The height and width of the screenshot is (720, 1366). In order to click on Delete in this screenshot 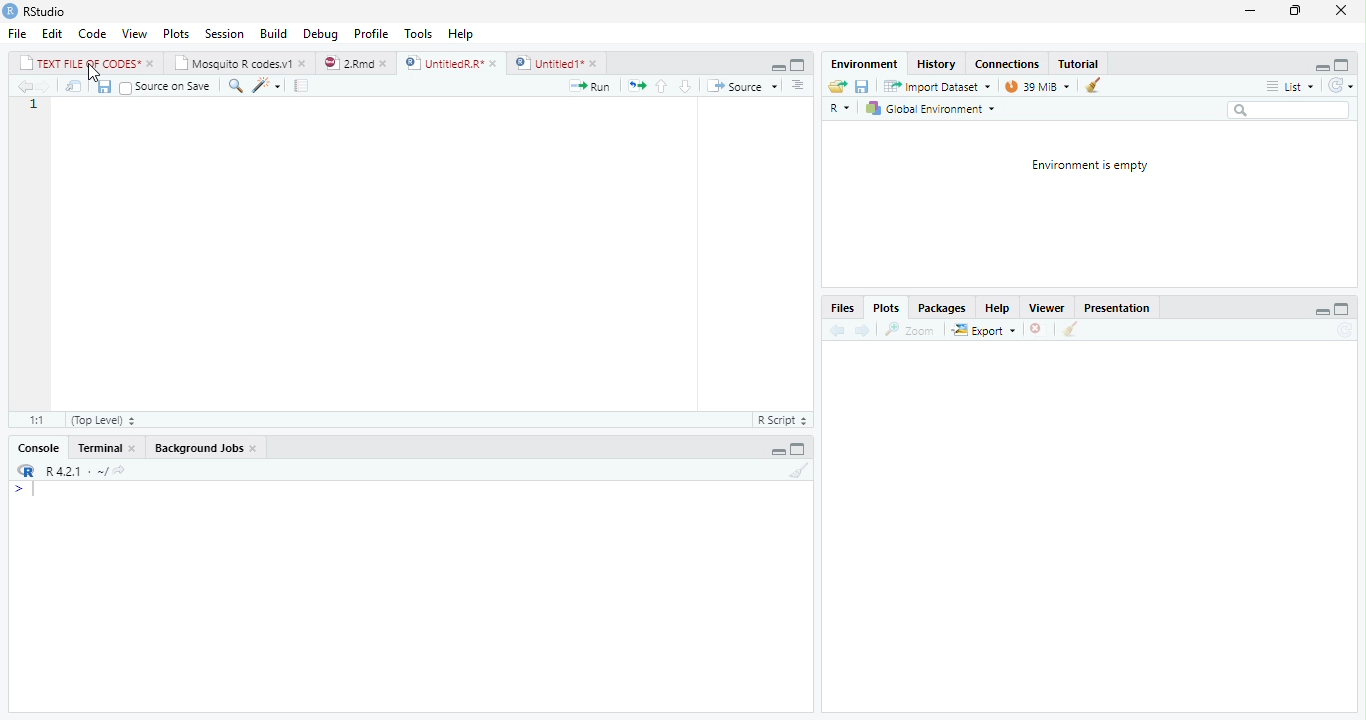, I will do `click(1037, 329)`.